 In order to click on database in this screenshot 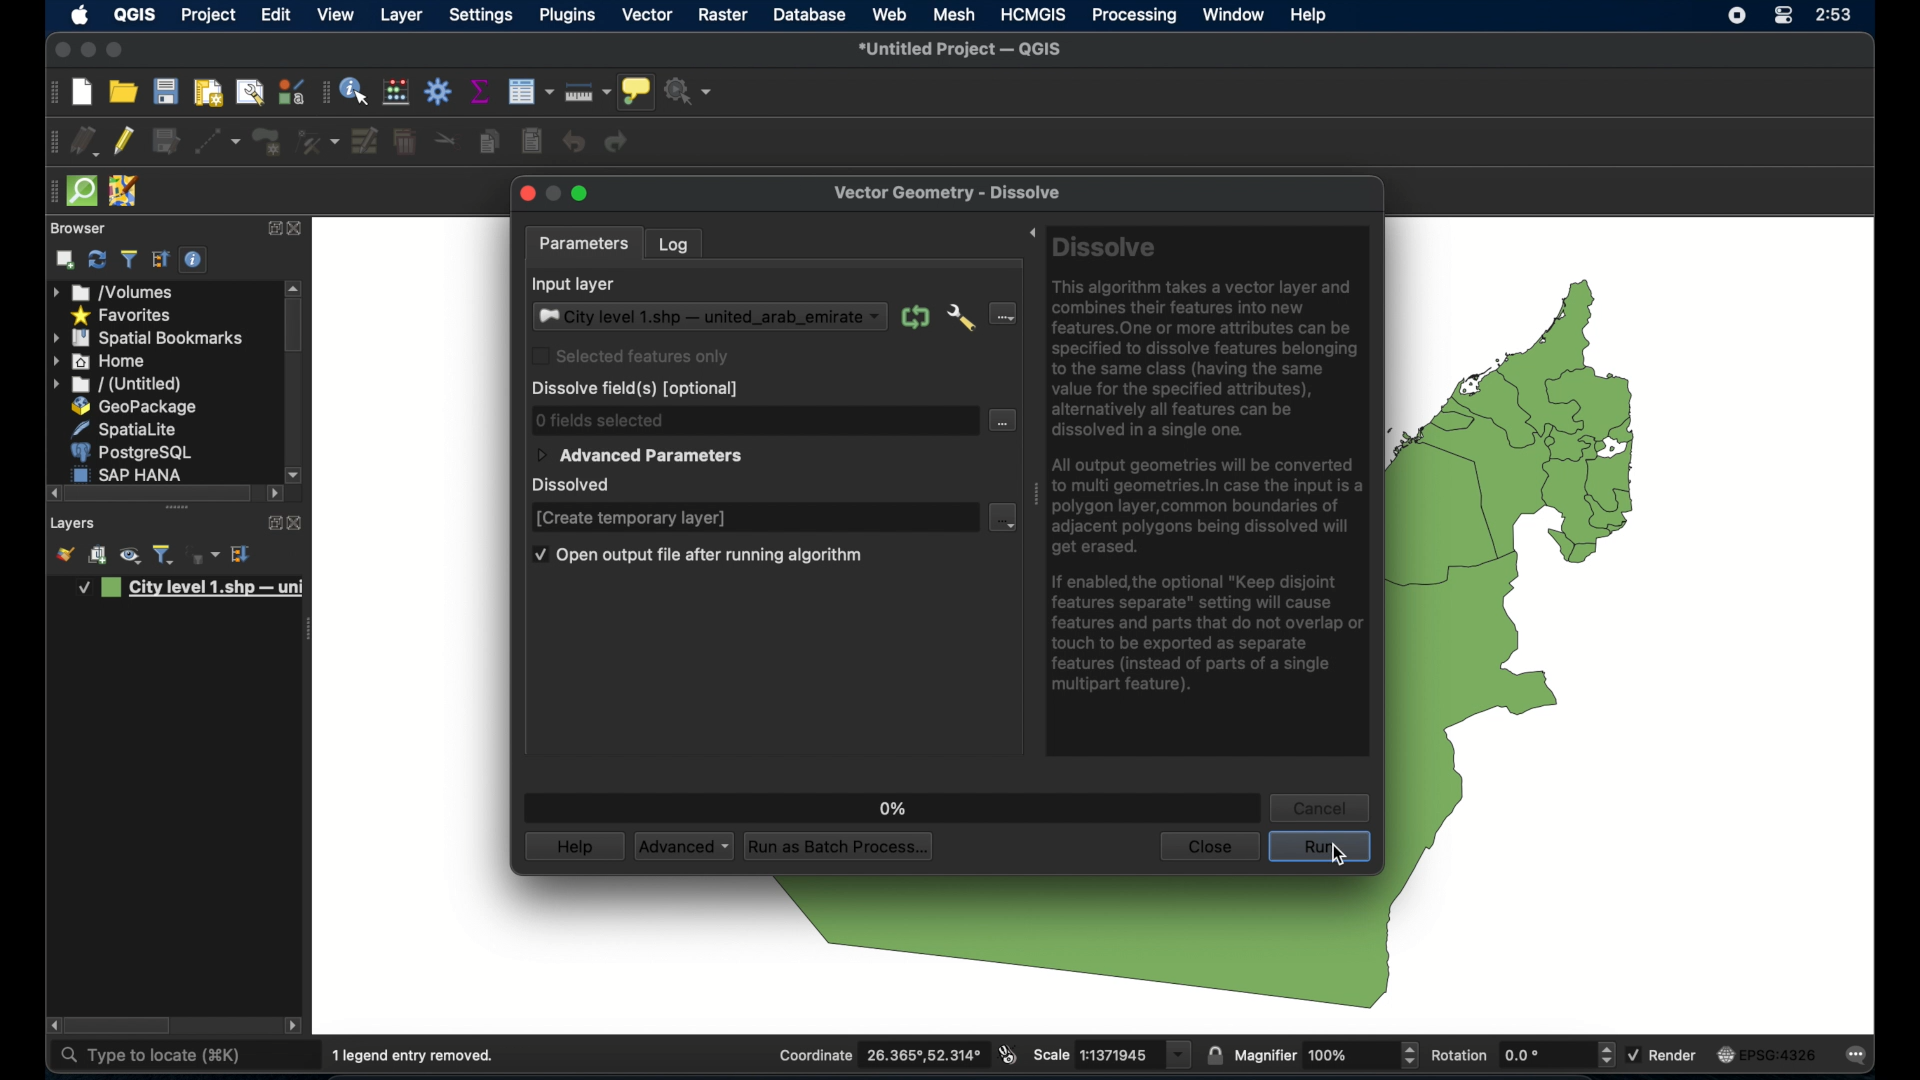, I will do `click(811, 14)`.